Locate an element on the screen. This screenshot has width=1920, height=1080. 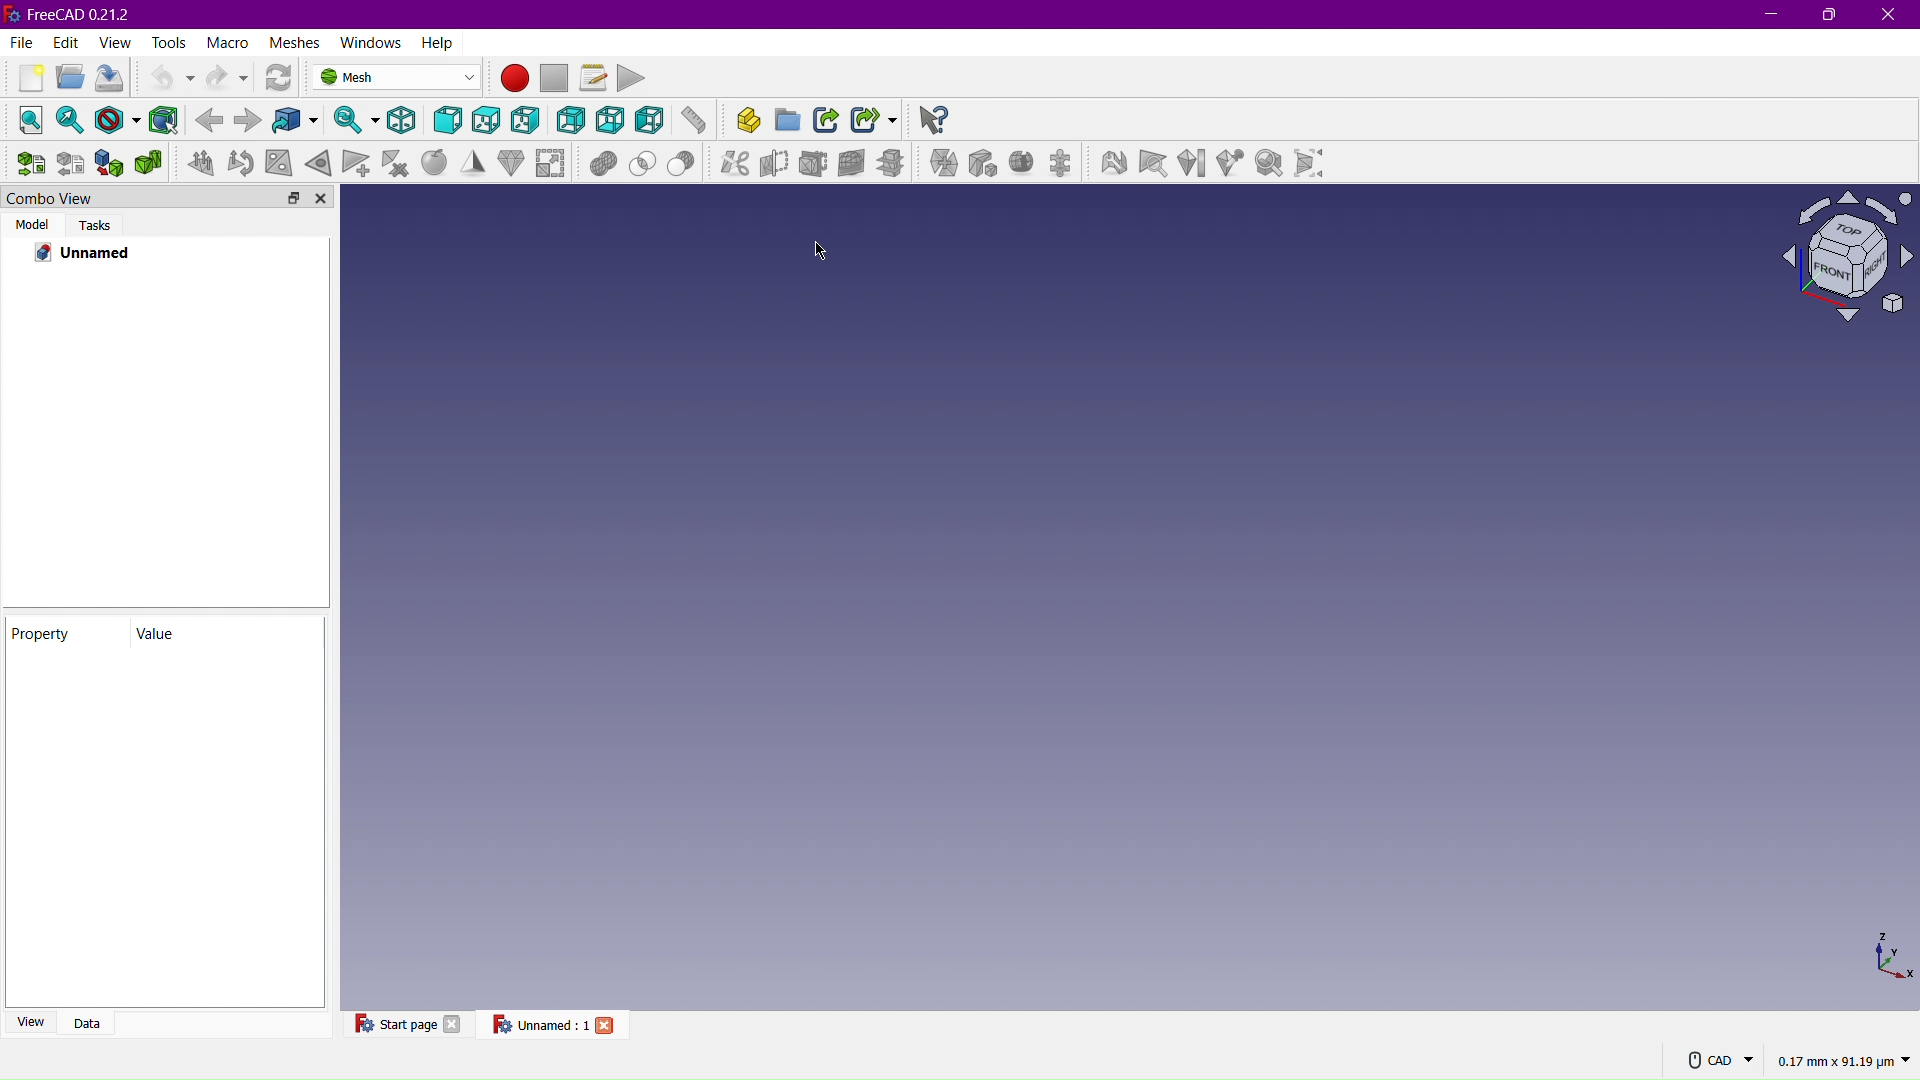
Smooth is located at coordinates (431, 163).